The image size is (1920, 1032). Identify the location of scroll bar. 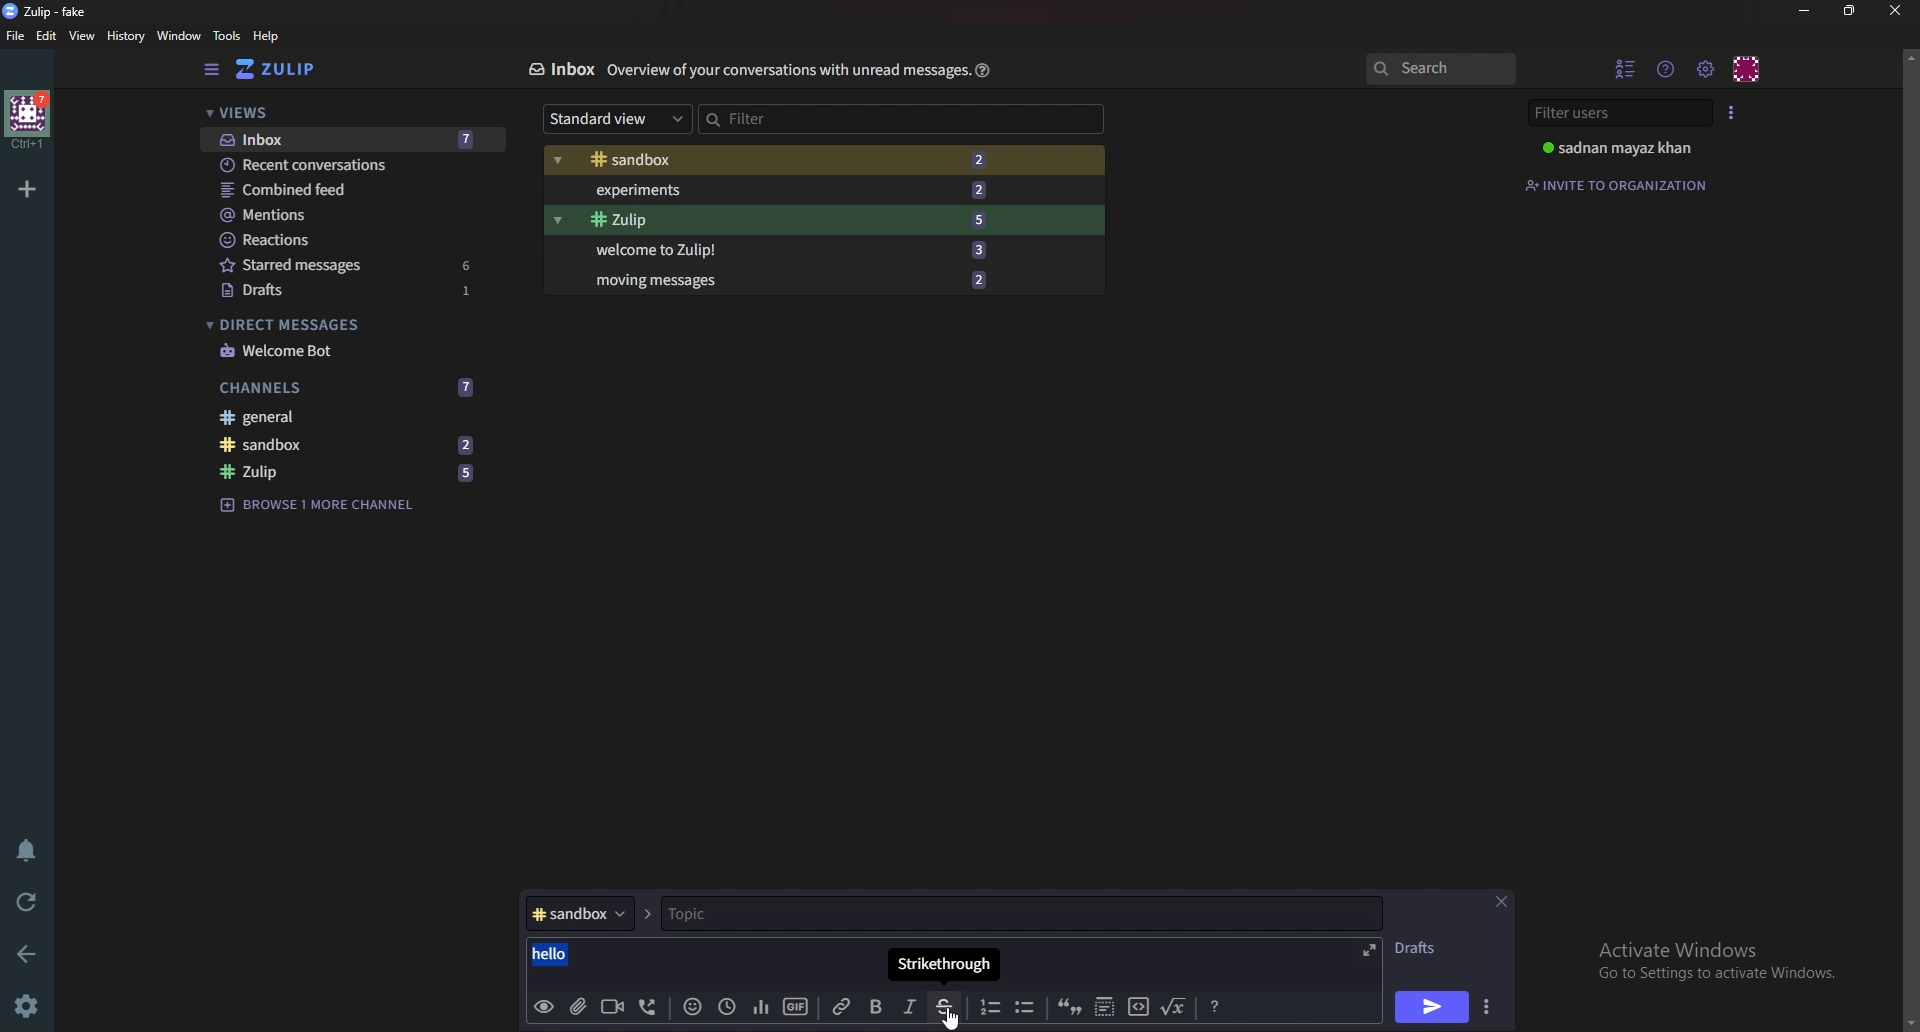
(1910, 539).